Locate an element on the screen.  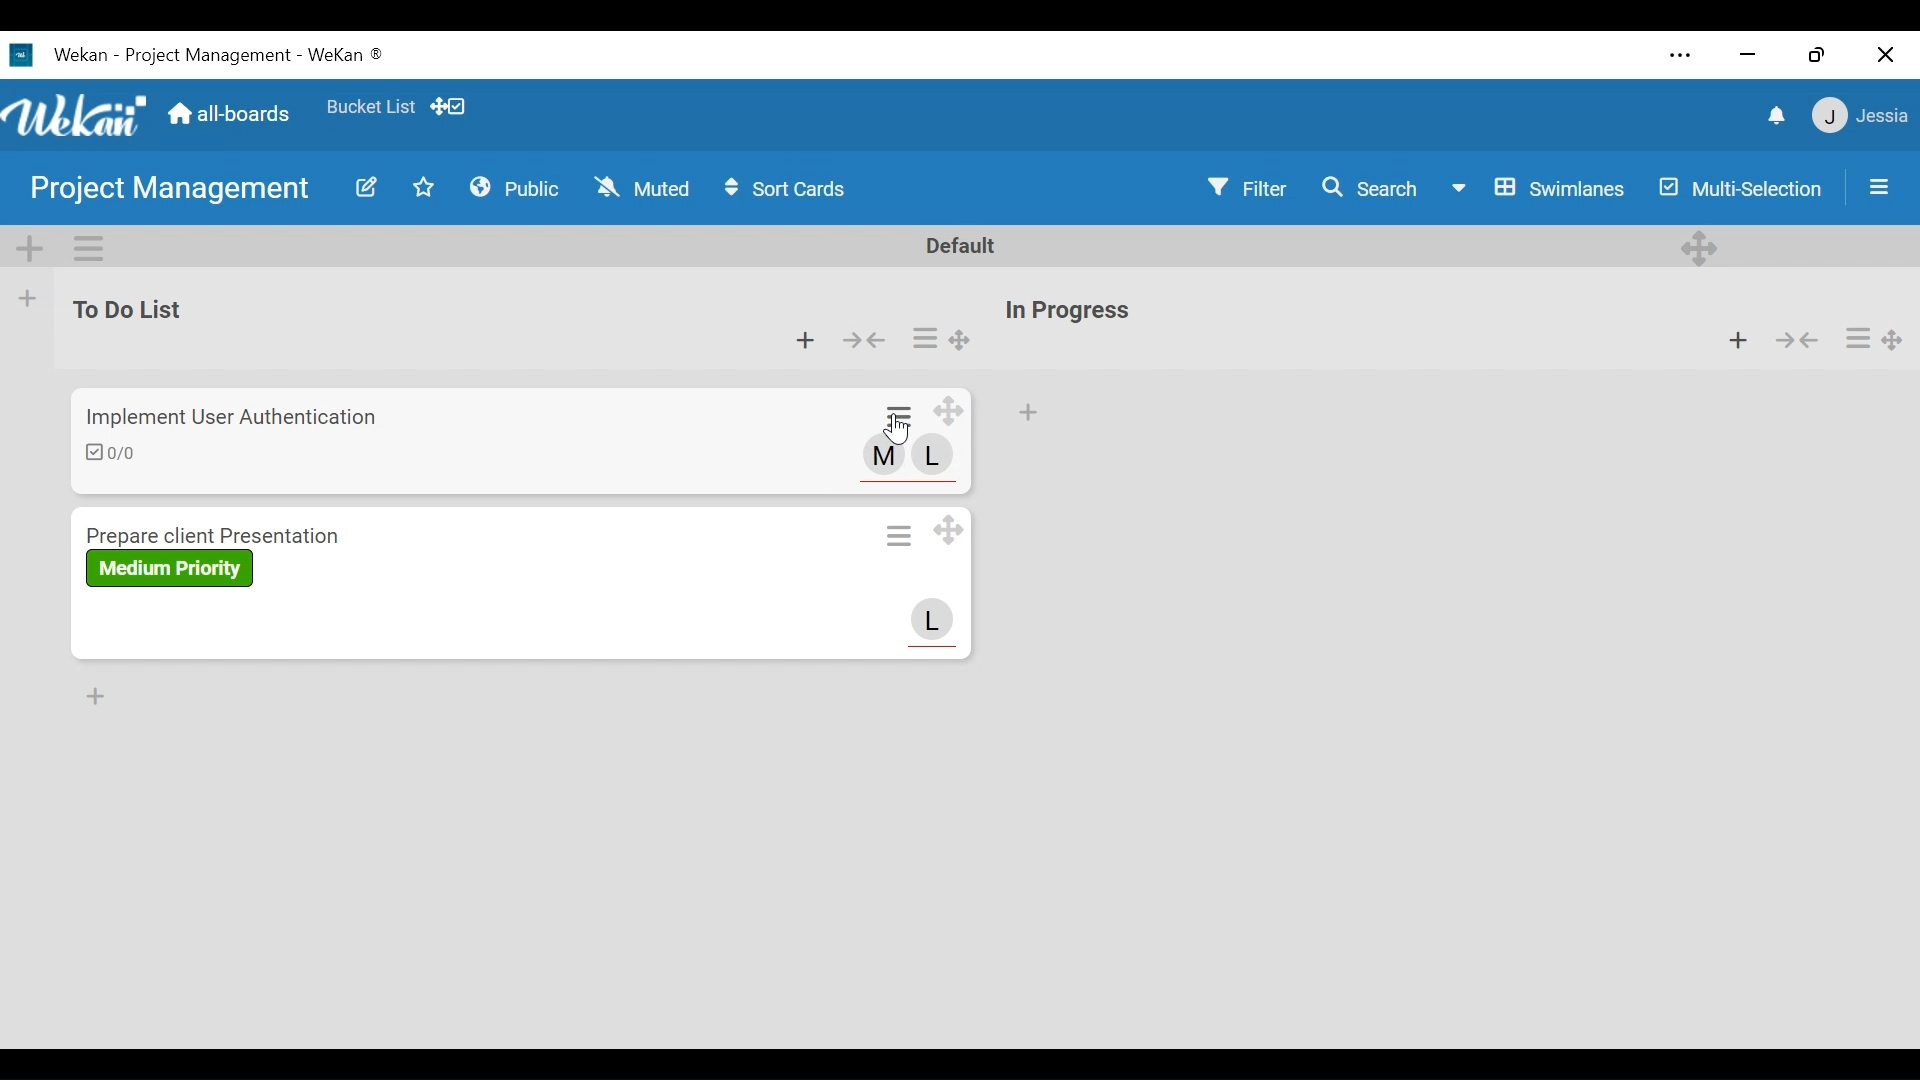
Filter is located at coordinates (1250, 187).